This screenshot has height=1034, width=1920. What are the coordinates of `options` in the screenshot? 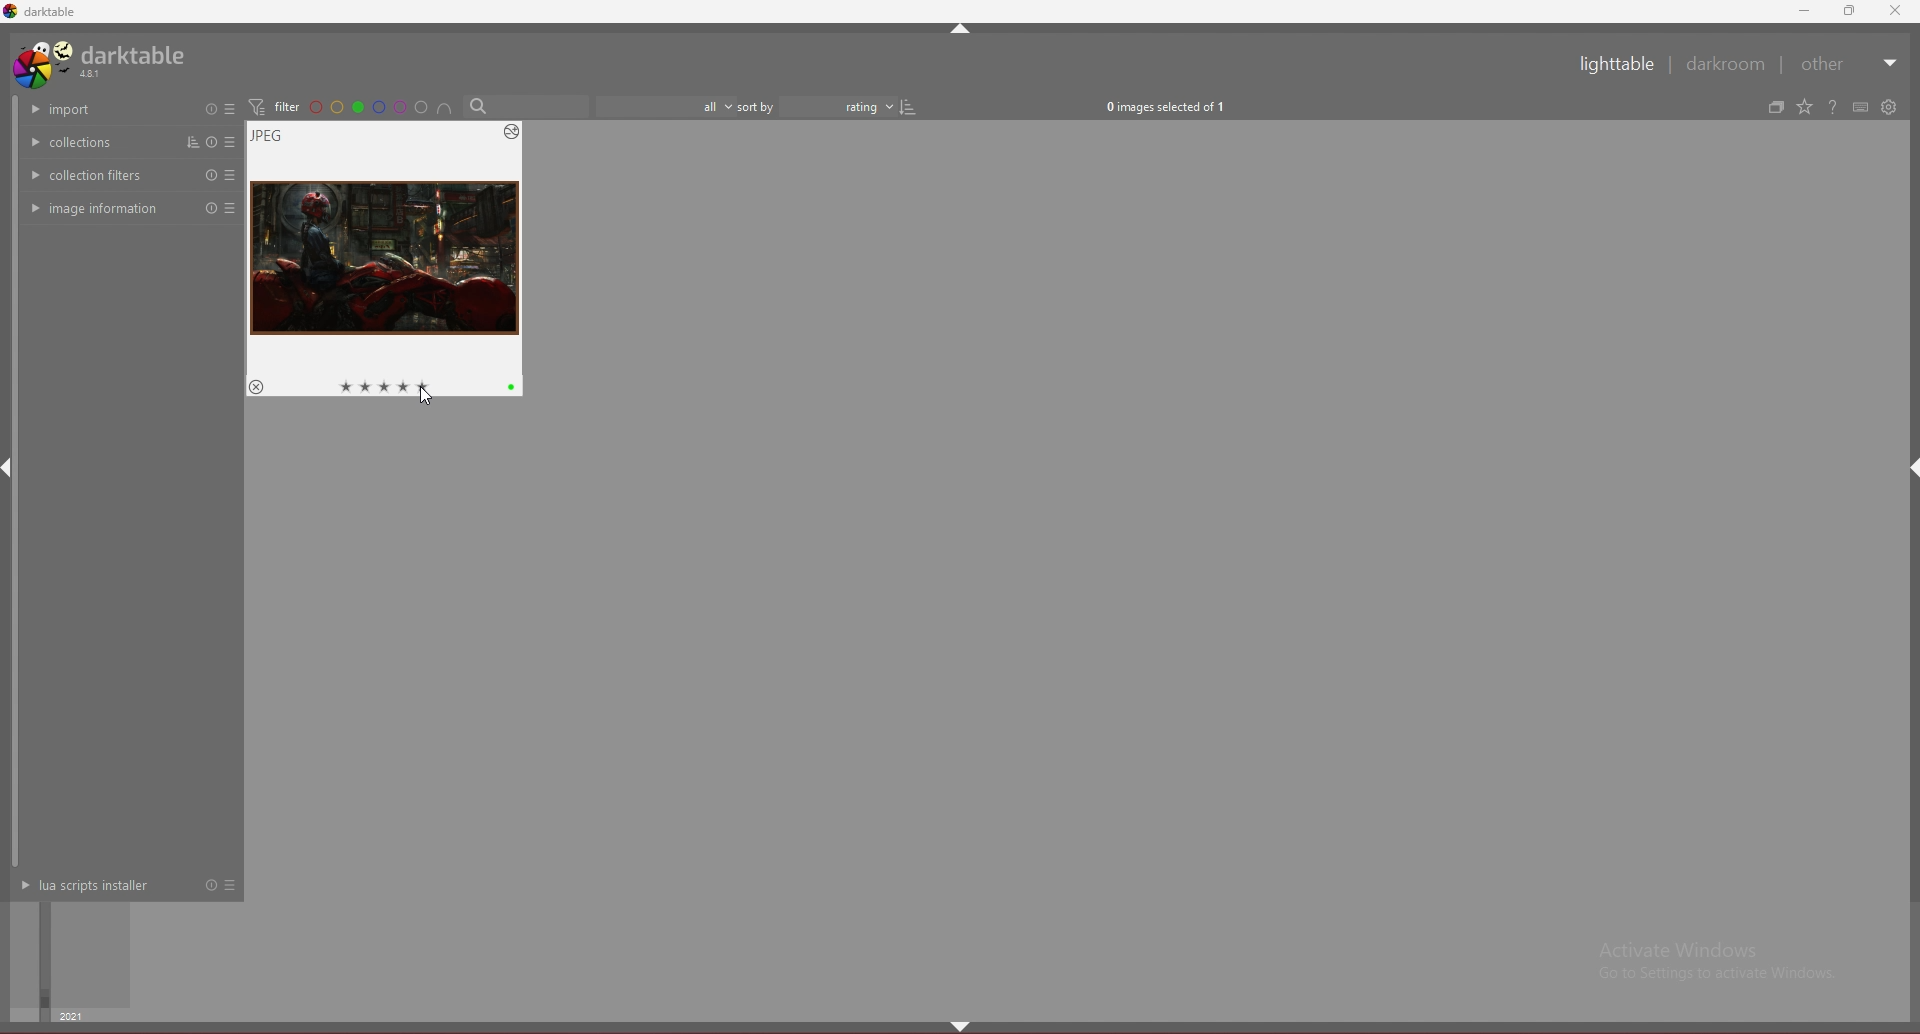 It's located at (511, 132).